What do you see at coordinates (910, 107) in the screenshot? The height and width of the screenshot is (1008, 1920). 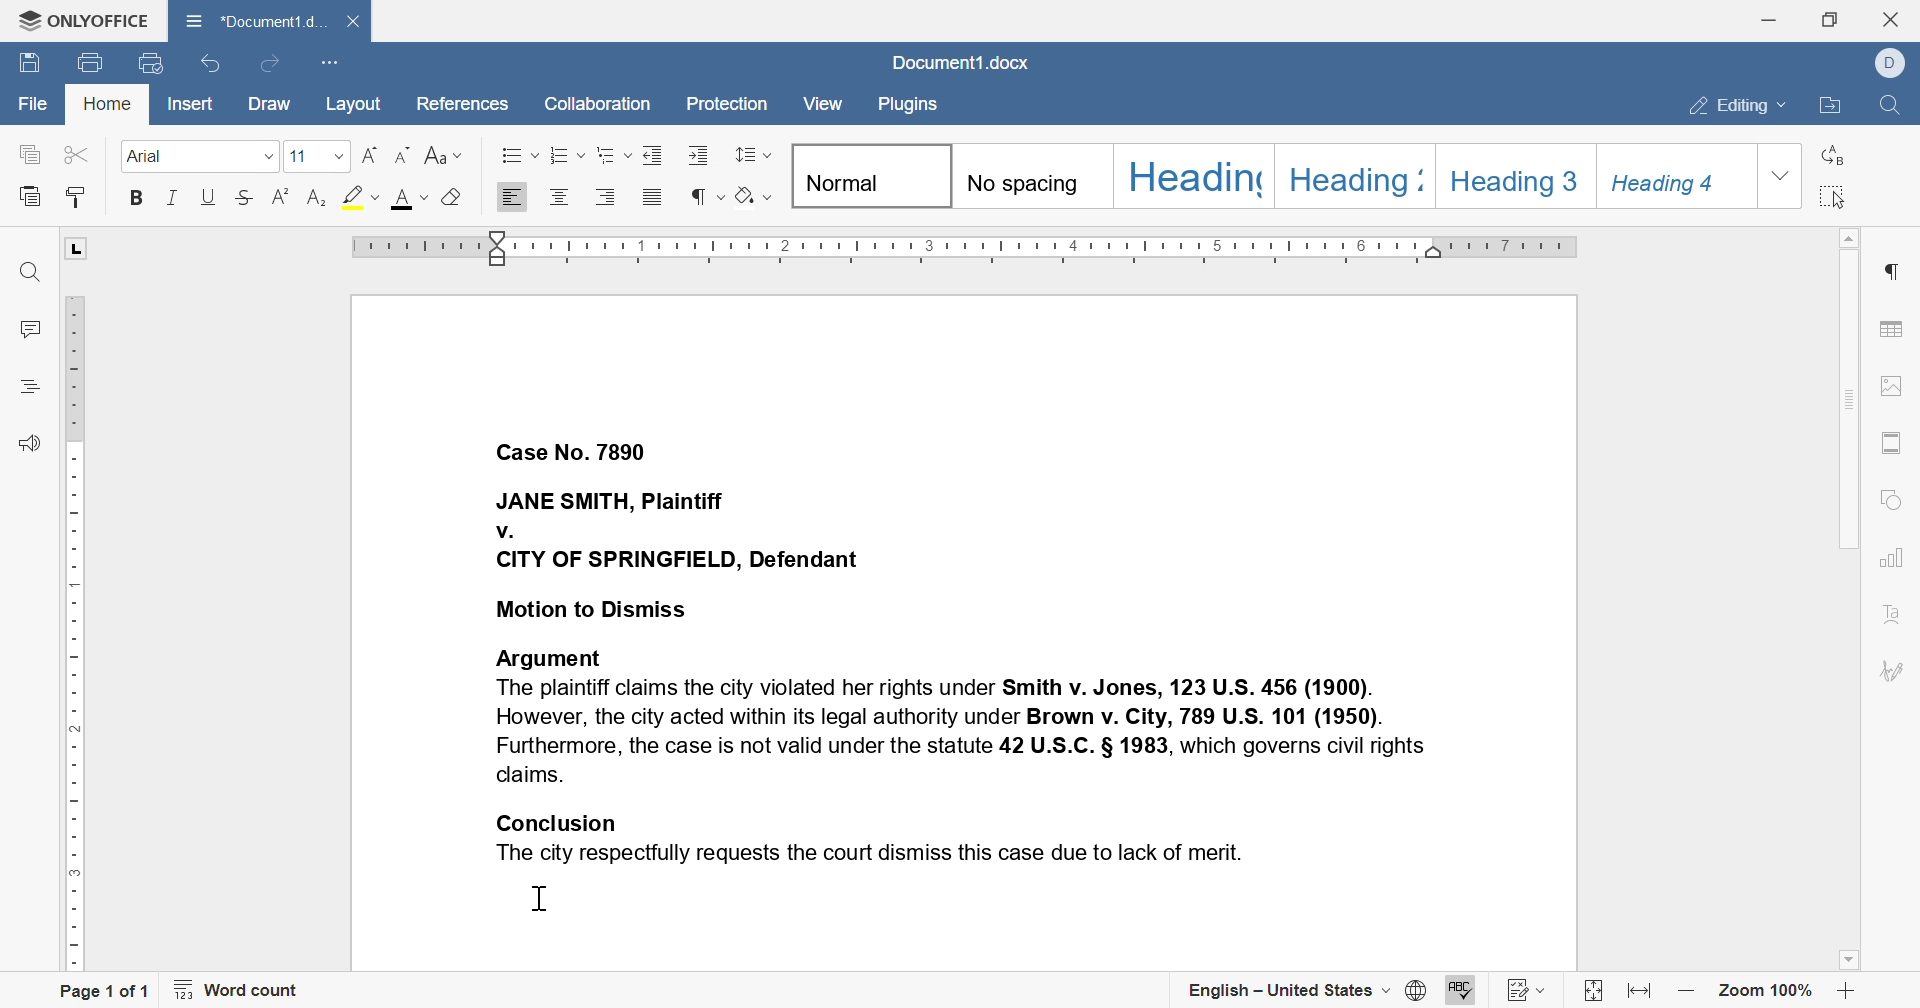 I see `plugins` at bounding box center [910, 107].